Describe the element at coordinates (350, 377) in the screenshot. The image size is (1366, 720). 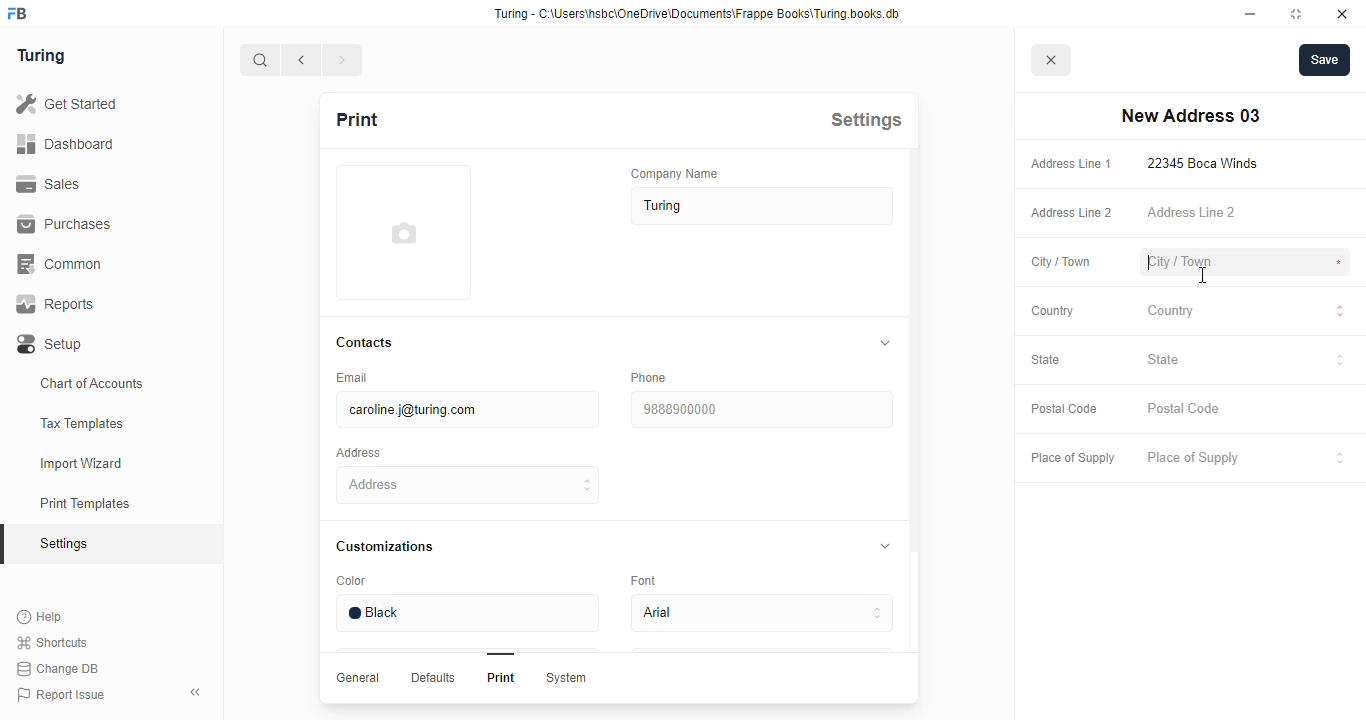
I see `email` at that location.